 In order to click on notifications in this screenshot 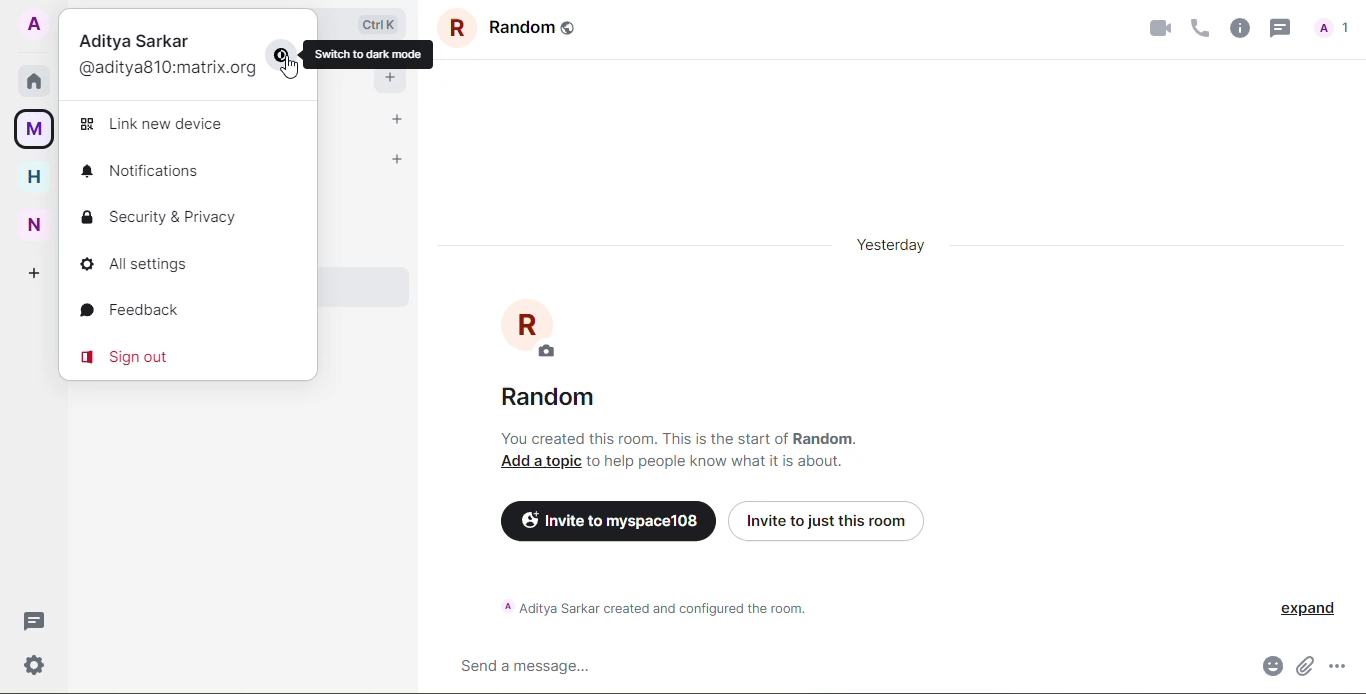, I will do `click(156, 170)`.